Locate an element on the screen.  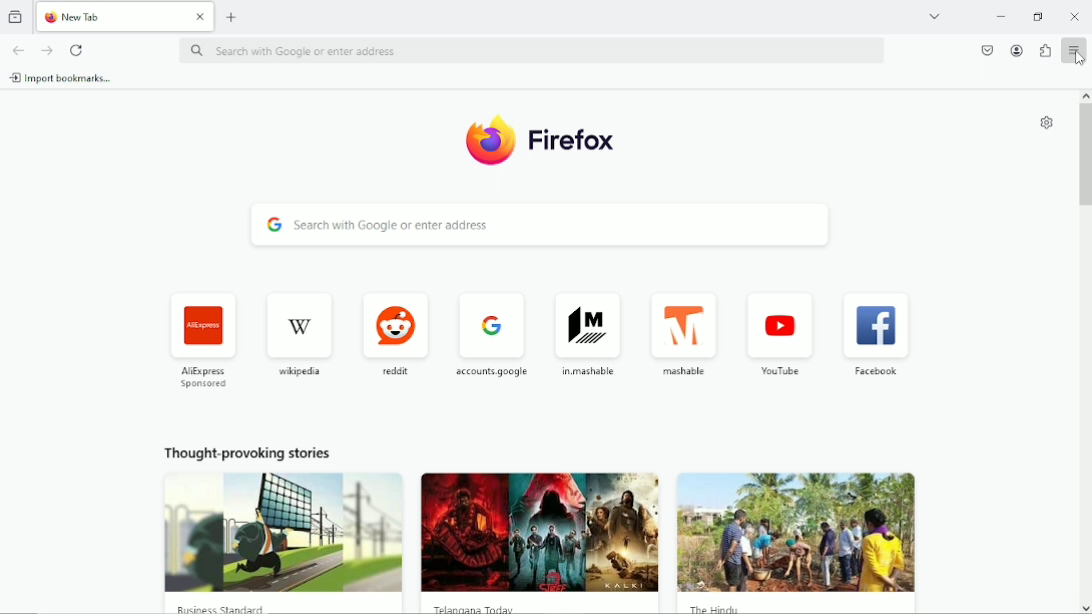
AliExpress is located at coordinates (202, 339).